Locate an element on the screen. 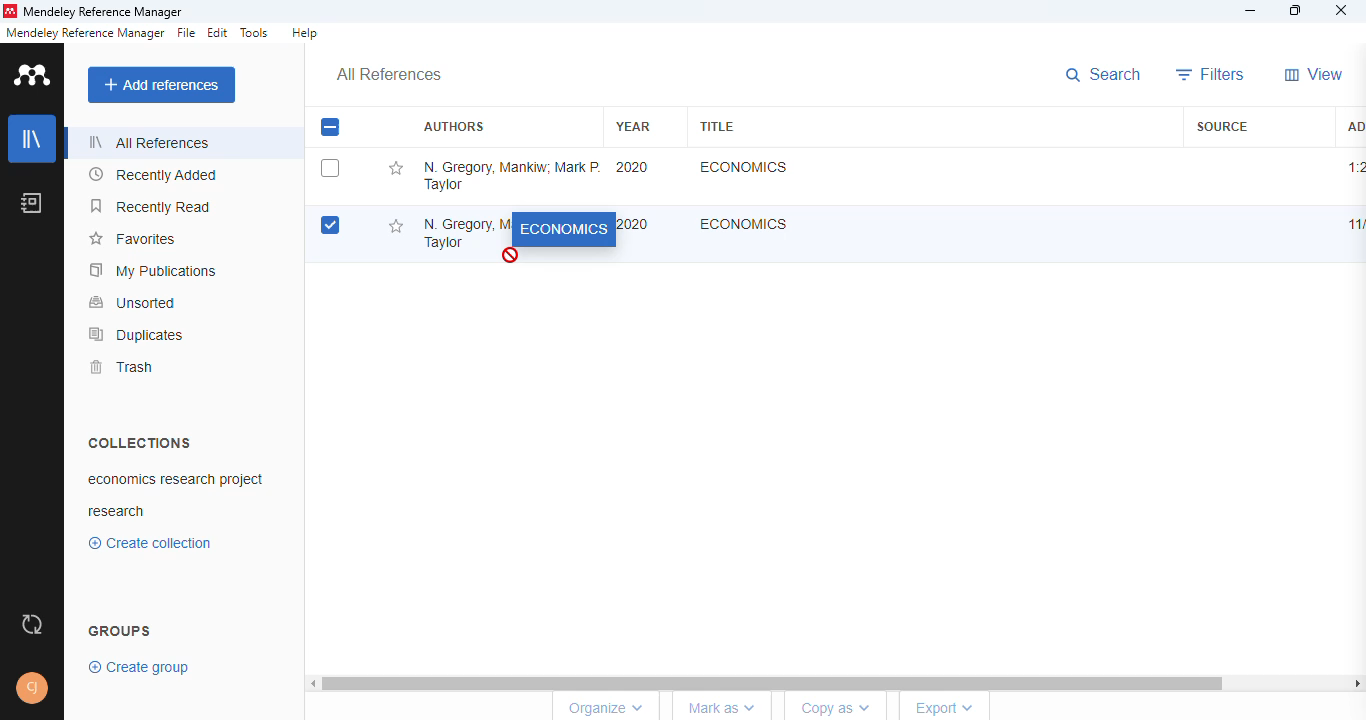 The image size is (1366, 720). select is located at coordinates (330, 168).